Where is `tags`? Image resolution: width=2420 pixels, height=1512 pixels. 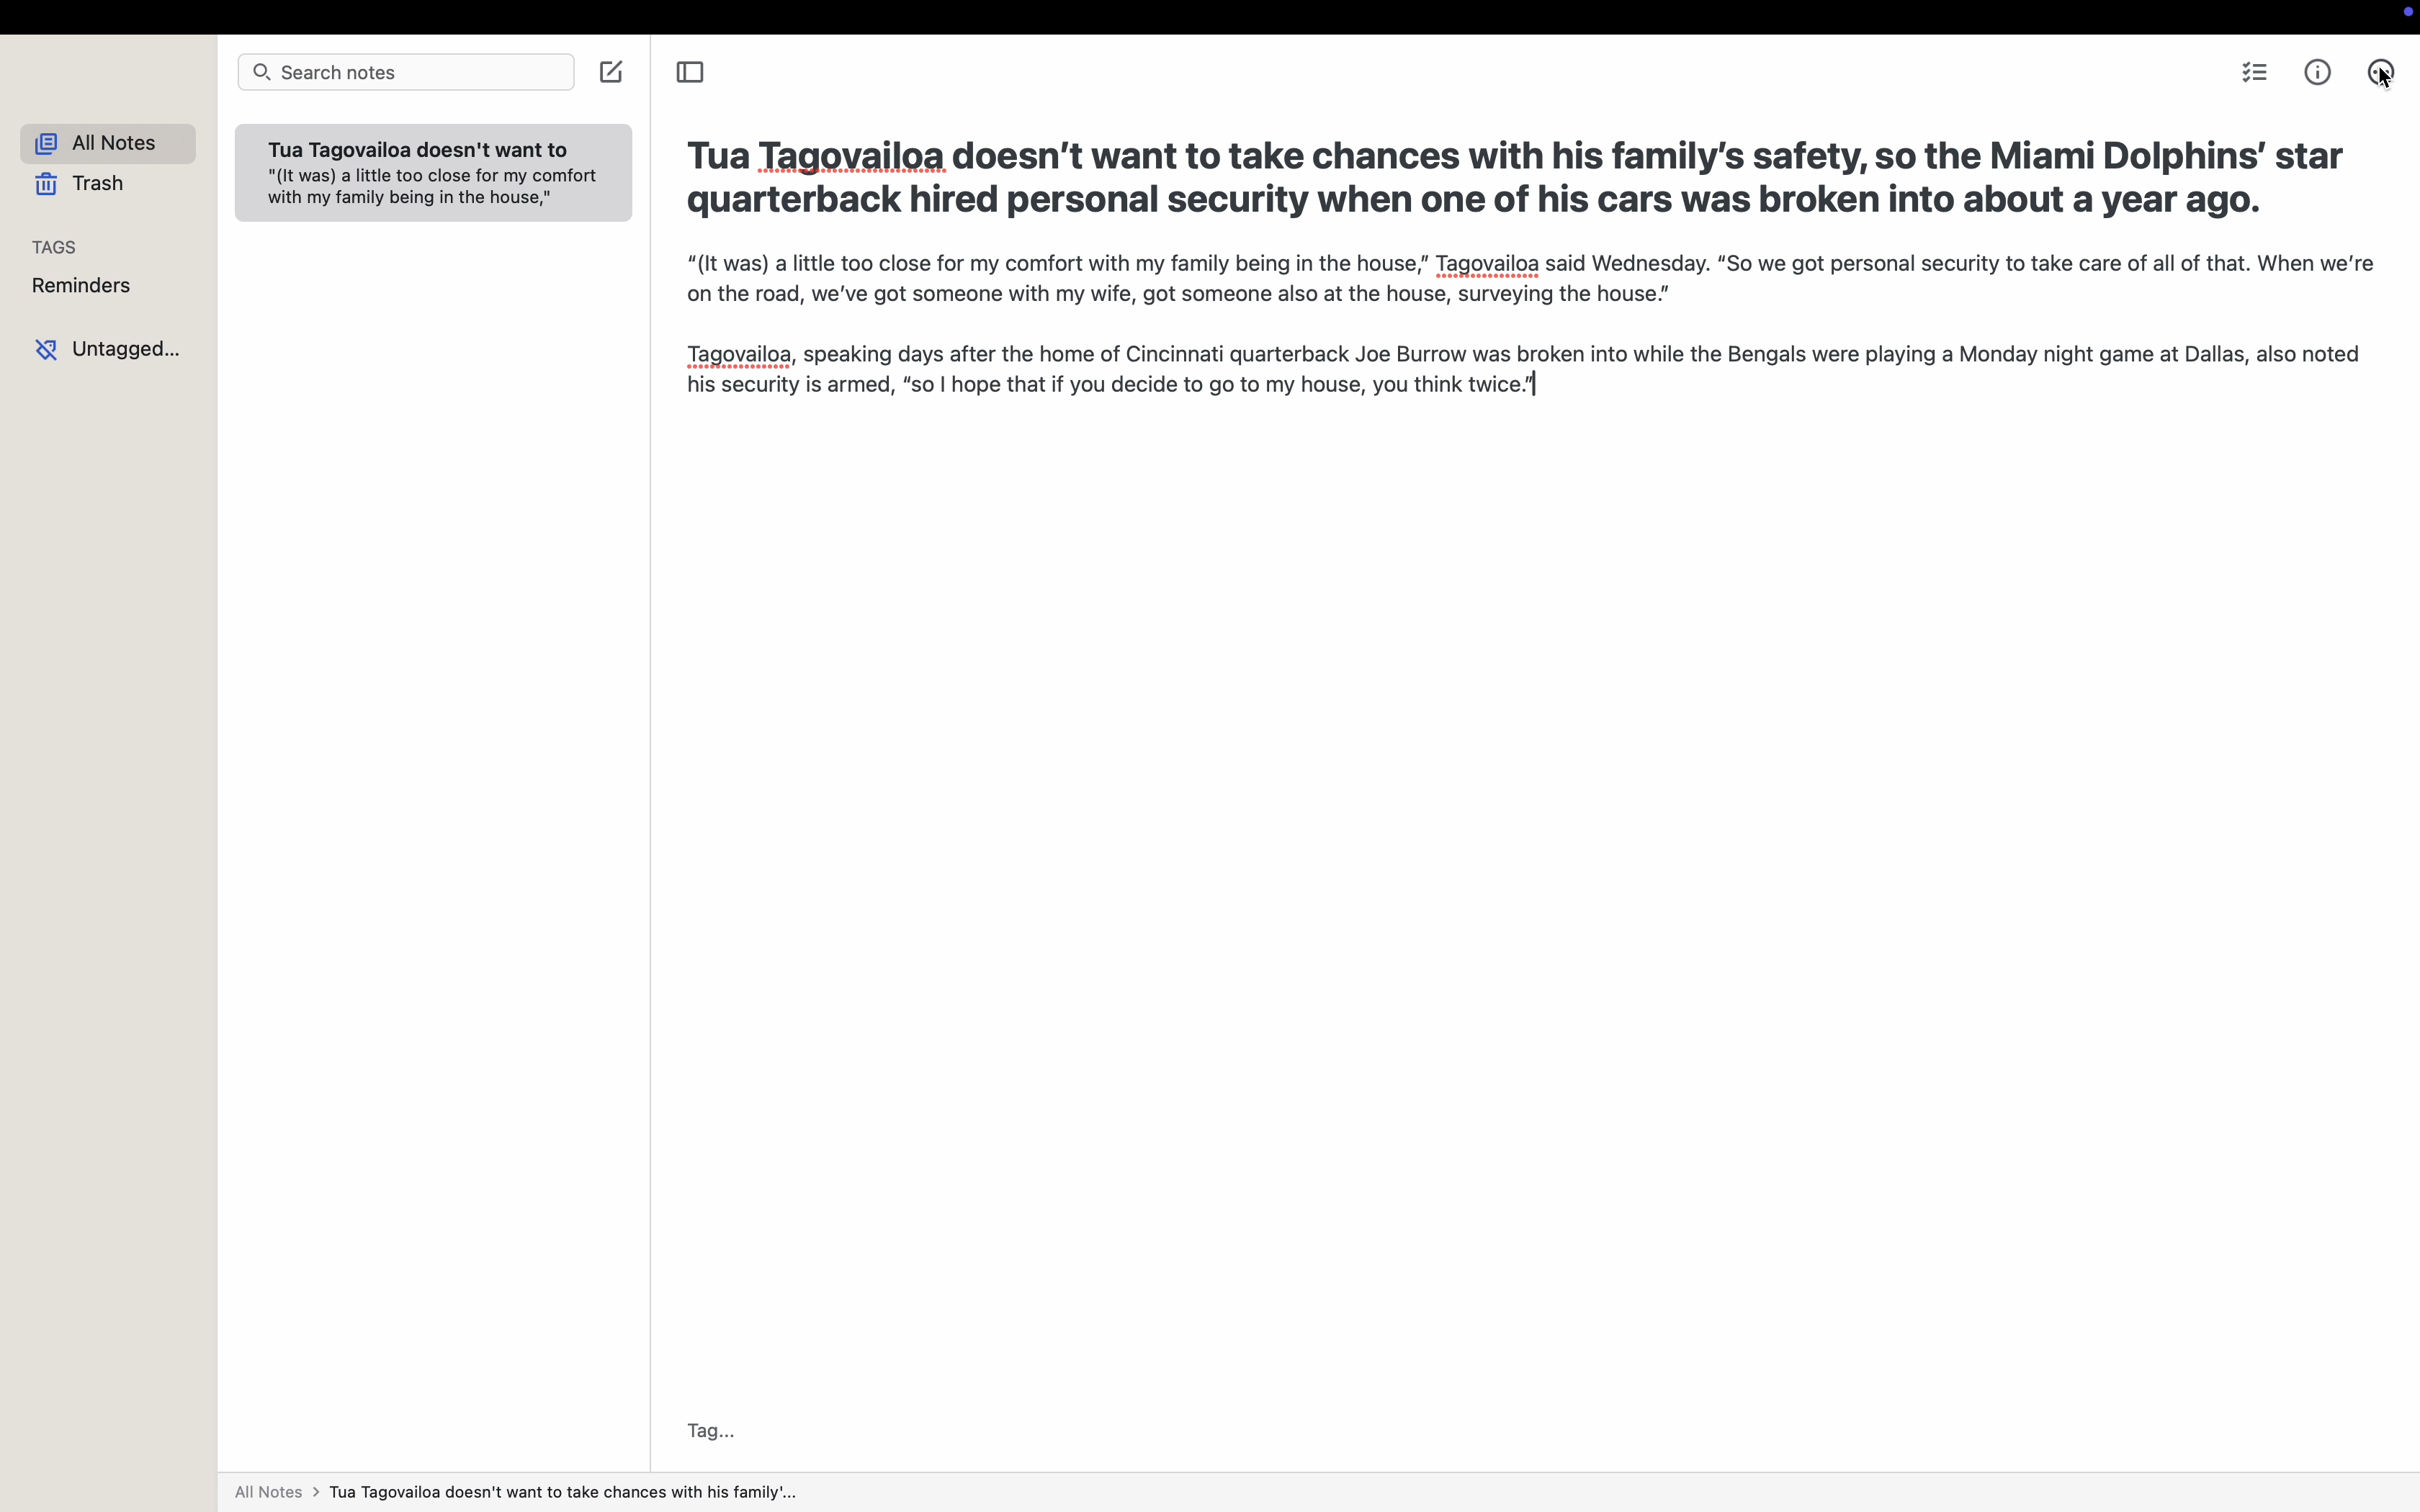 tags is located at coordinates (50, 248).